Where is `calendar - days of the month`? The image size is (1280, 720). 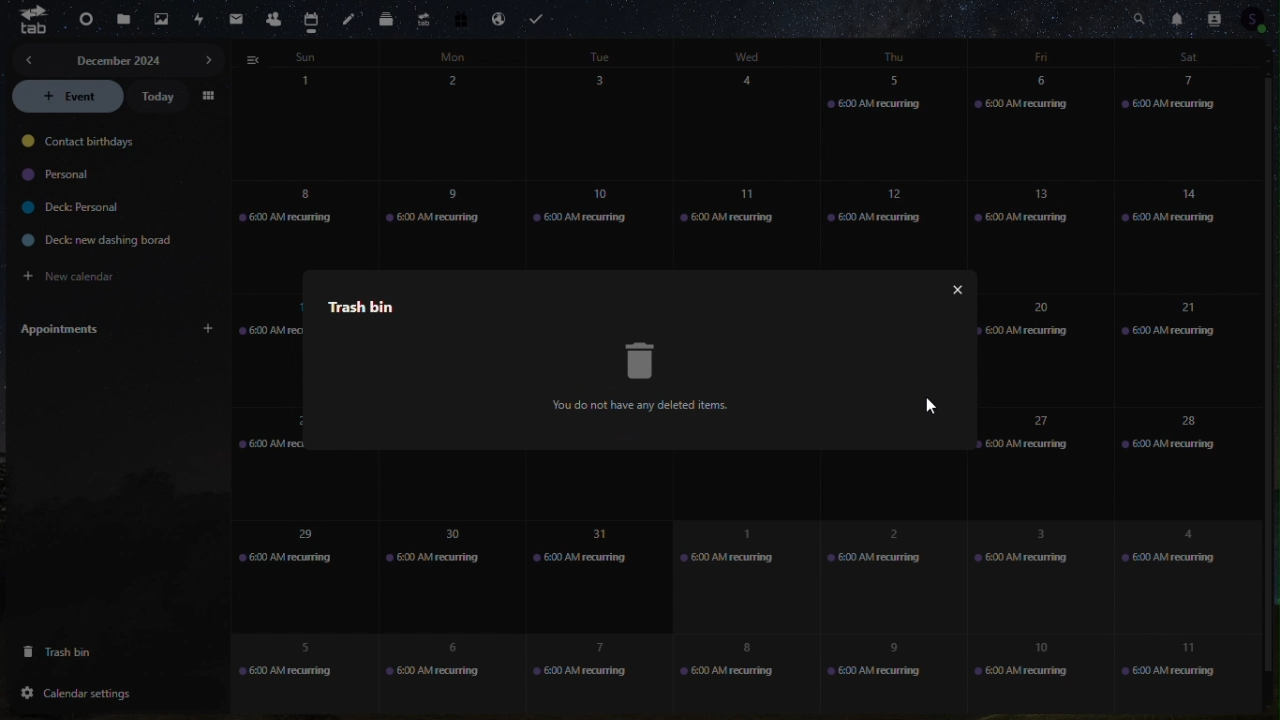 calendar - days of the month is located at coordinates (302, 120).